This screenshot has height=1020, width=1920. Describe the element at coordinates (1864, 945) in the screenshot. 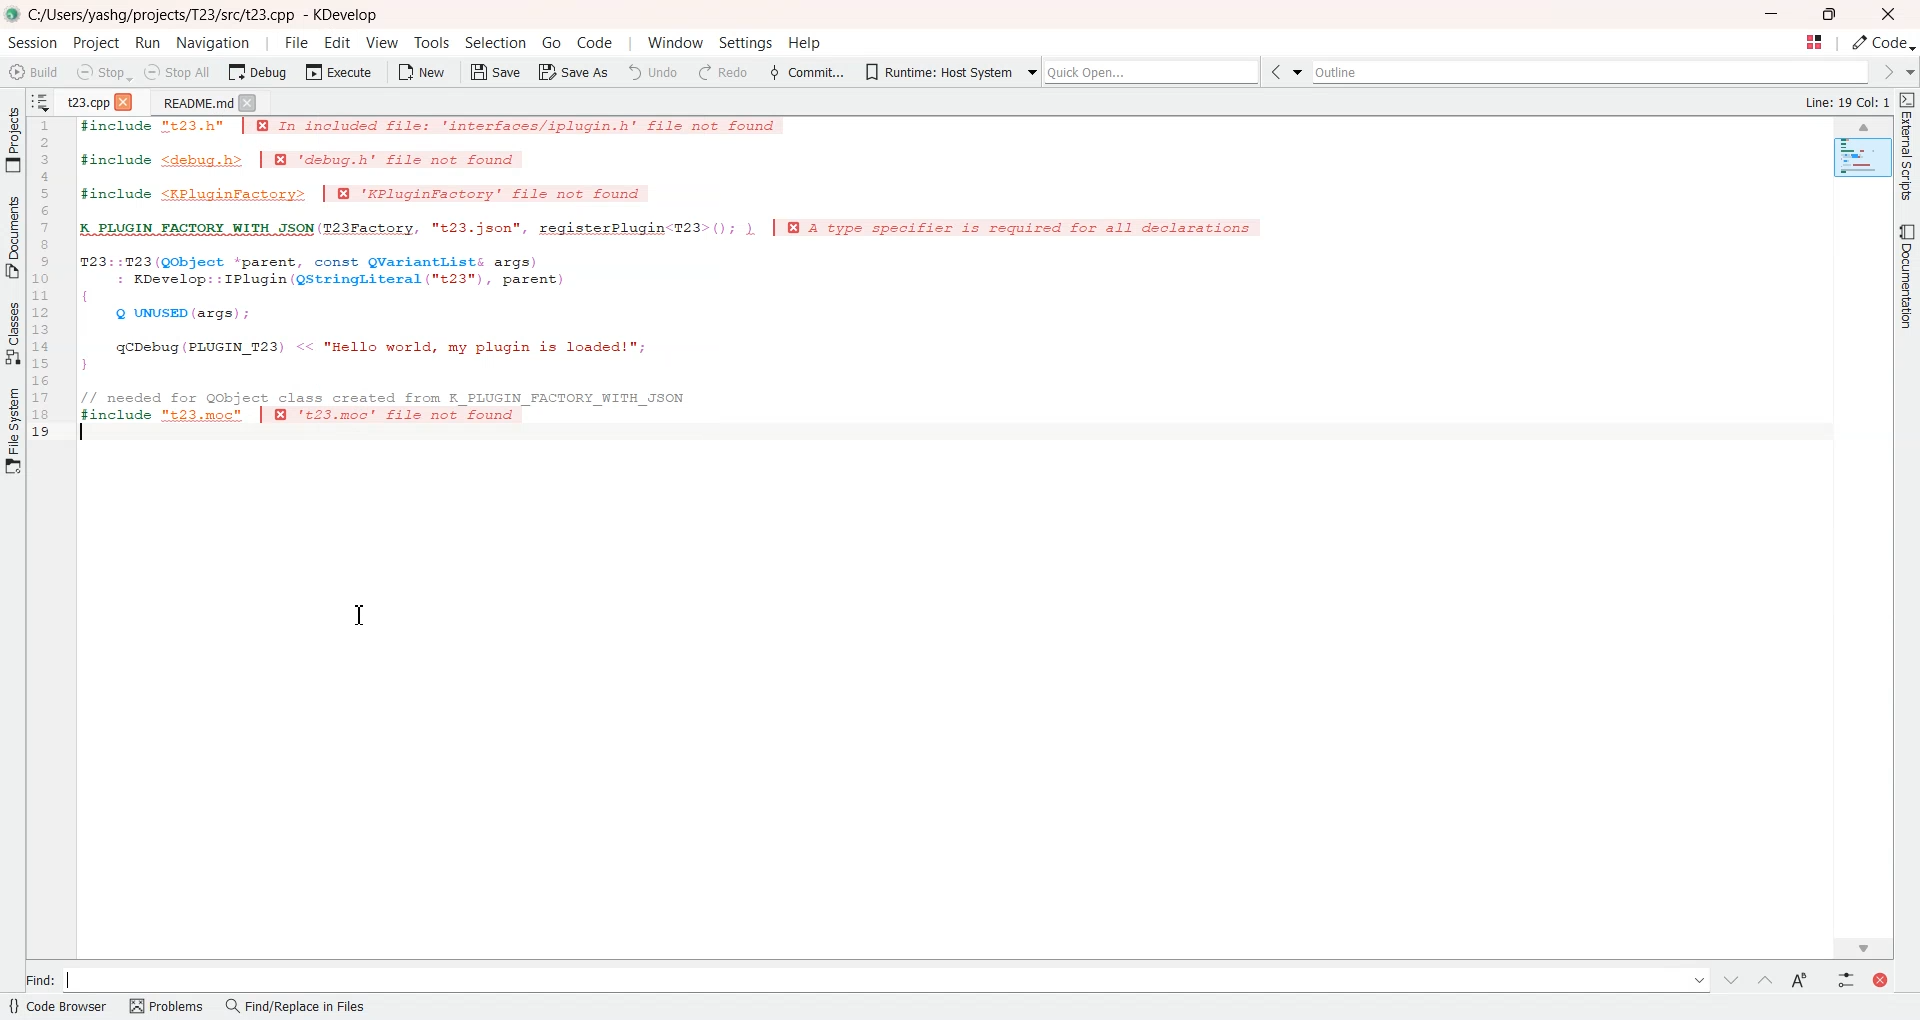

I see `Scroll down` at that location.